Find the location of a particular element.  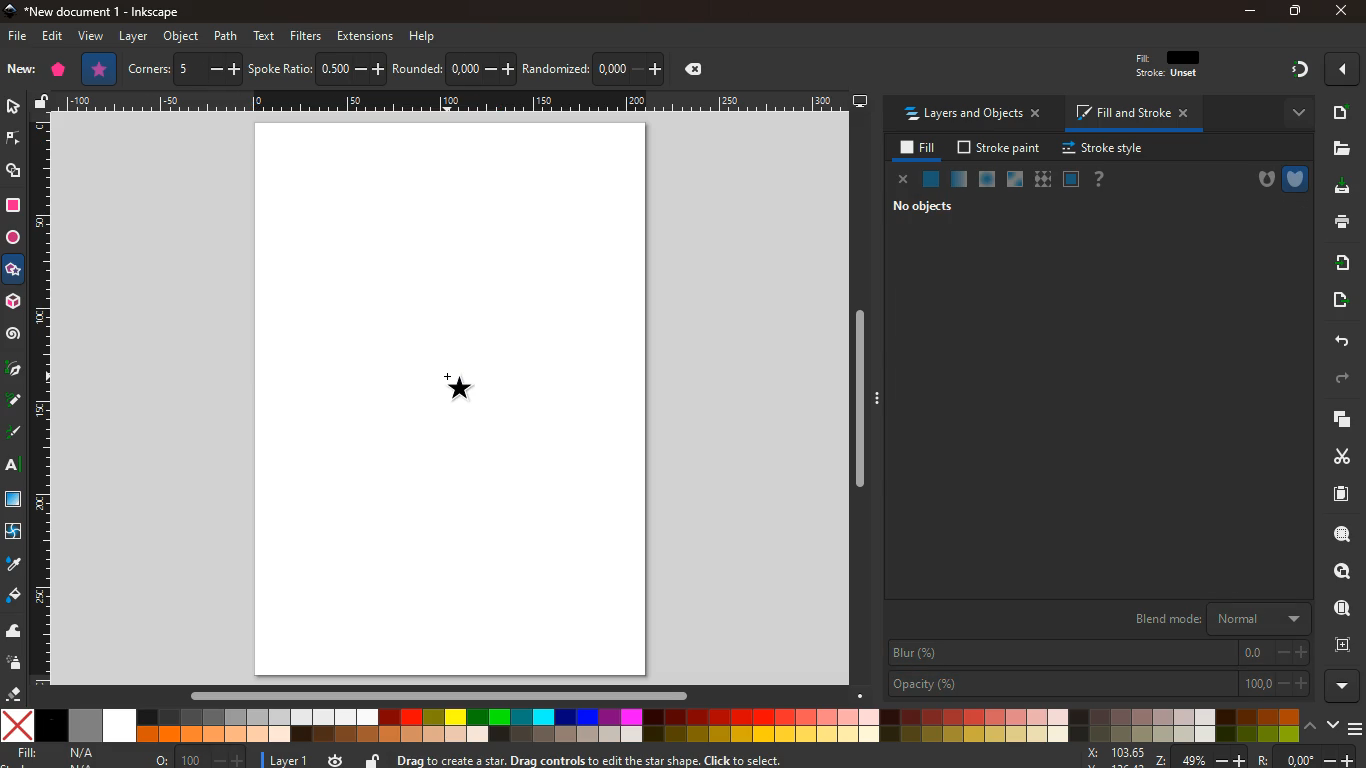

more is located at coordinates (1290, 114).